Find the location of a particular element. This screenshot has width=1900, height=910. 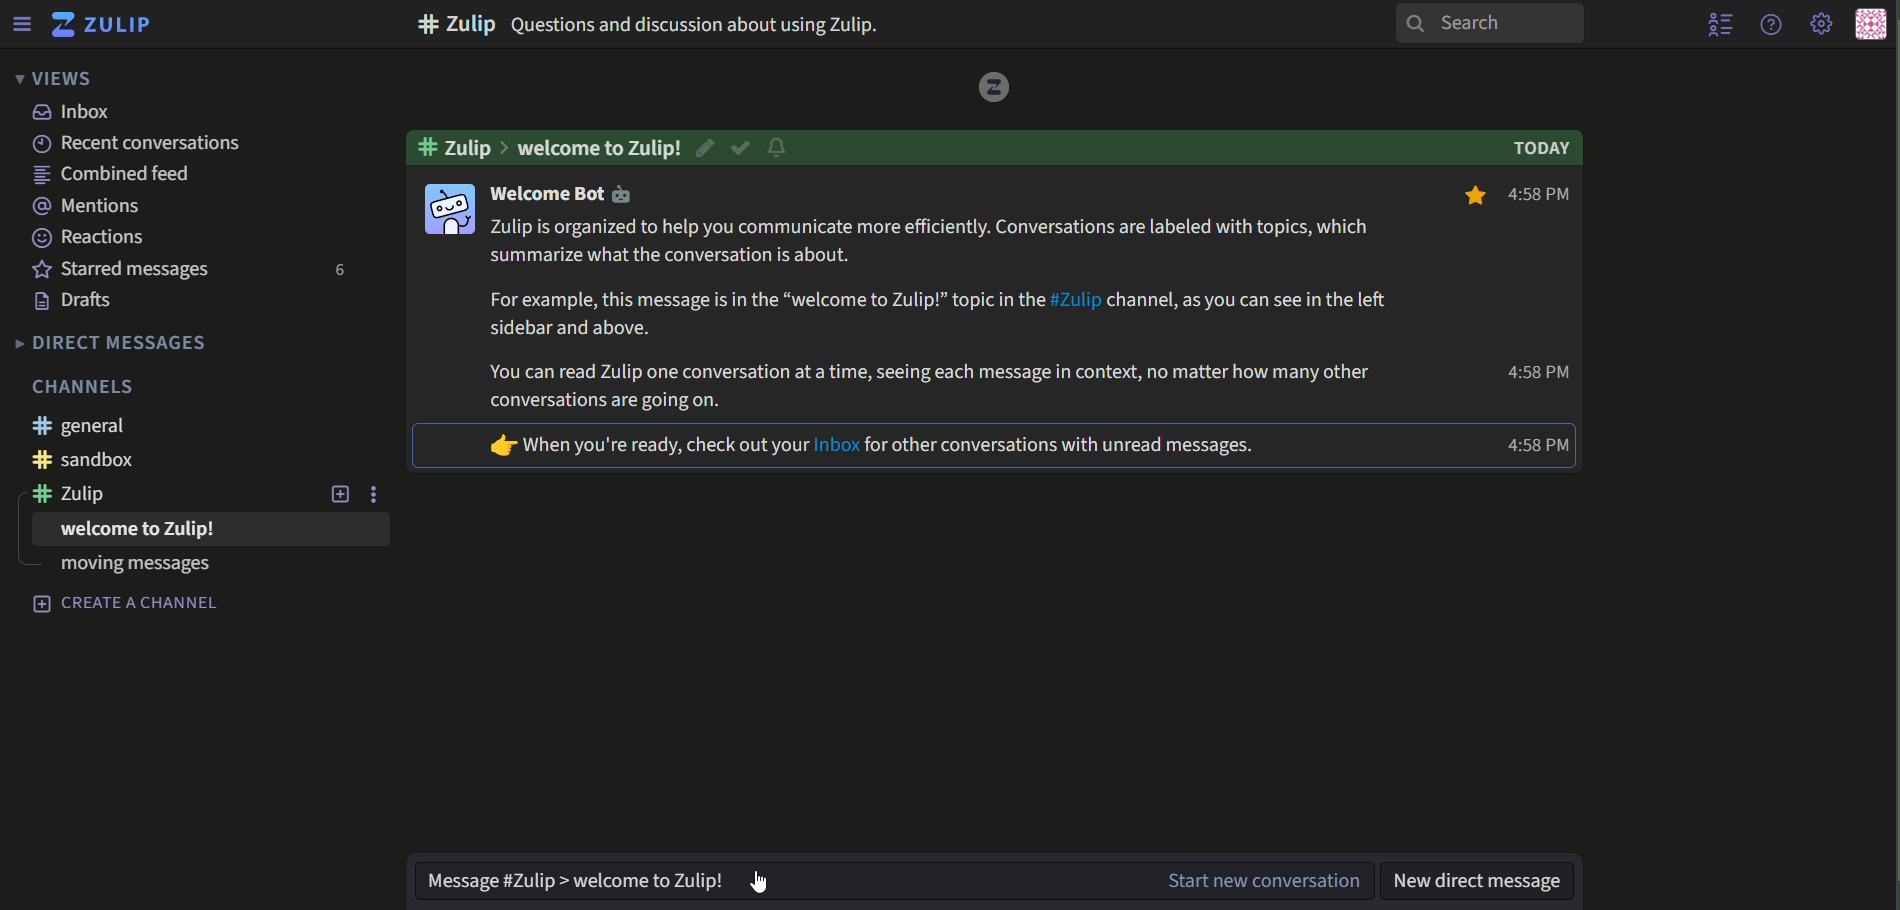

views is located at coordinates (51, 78).